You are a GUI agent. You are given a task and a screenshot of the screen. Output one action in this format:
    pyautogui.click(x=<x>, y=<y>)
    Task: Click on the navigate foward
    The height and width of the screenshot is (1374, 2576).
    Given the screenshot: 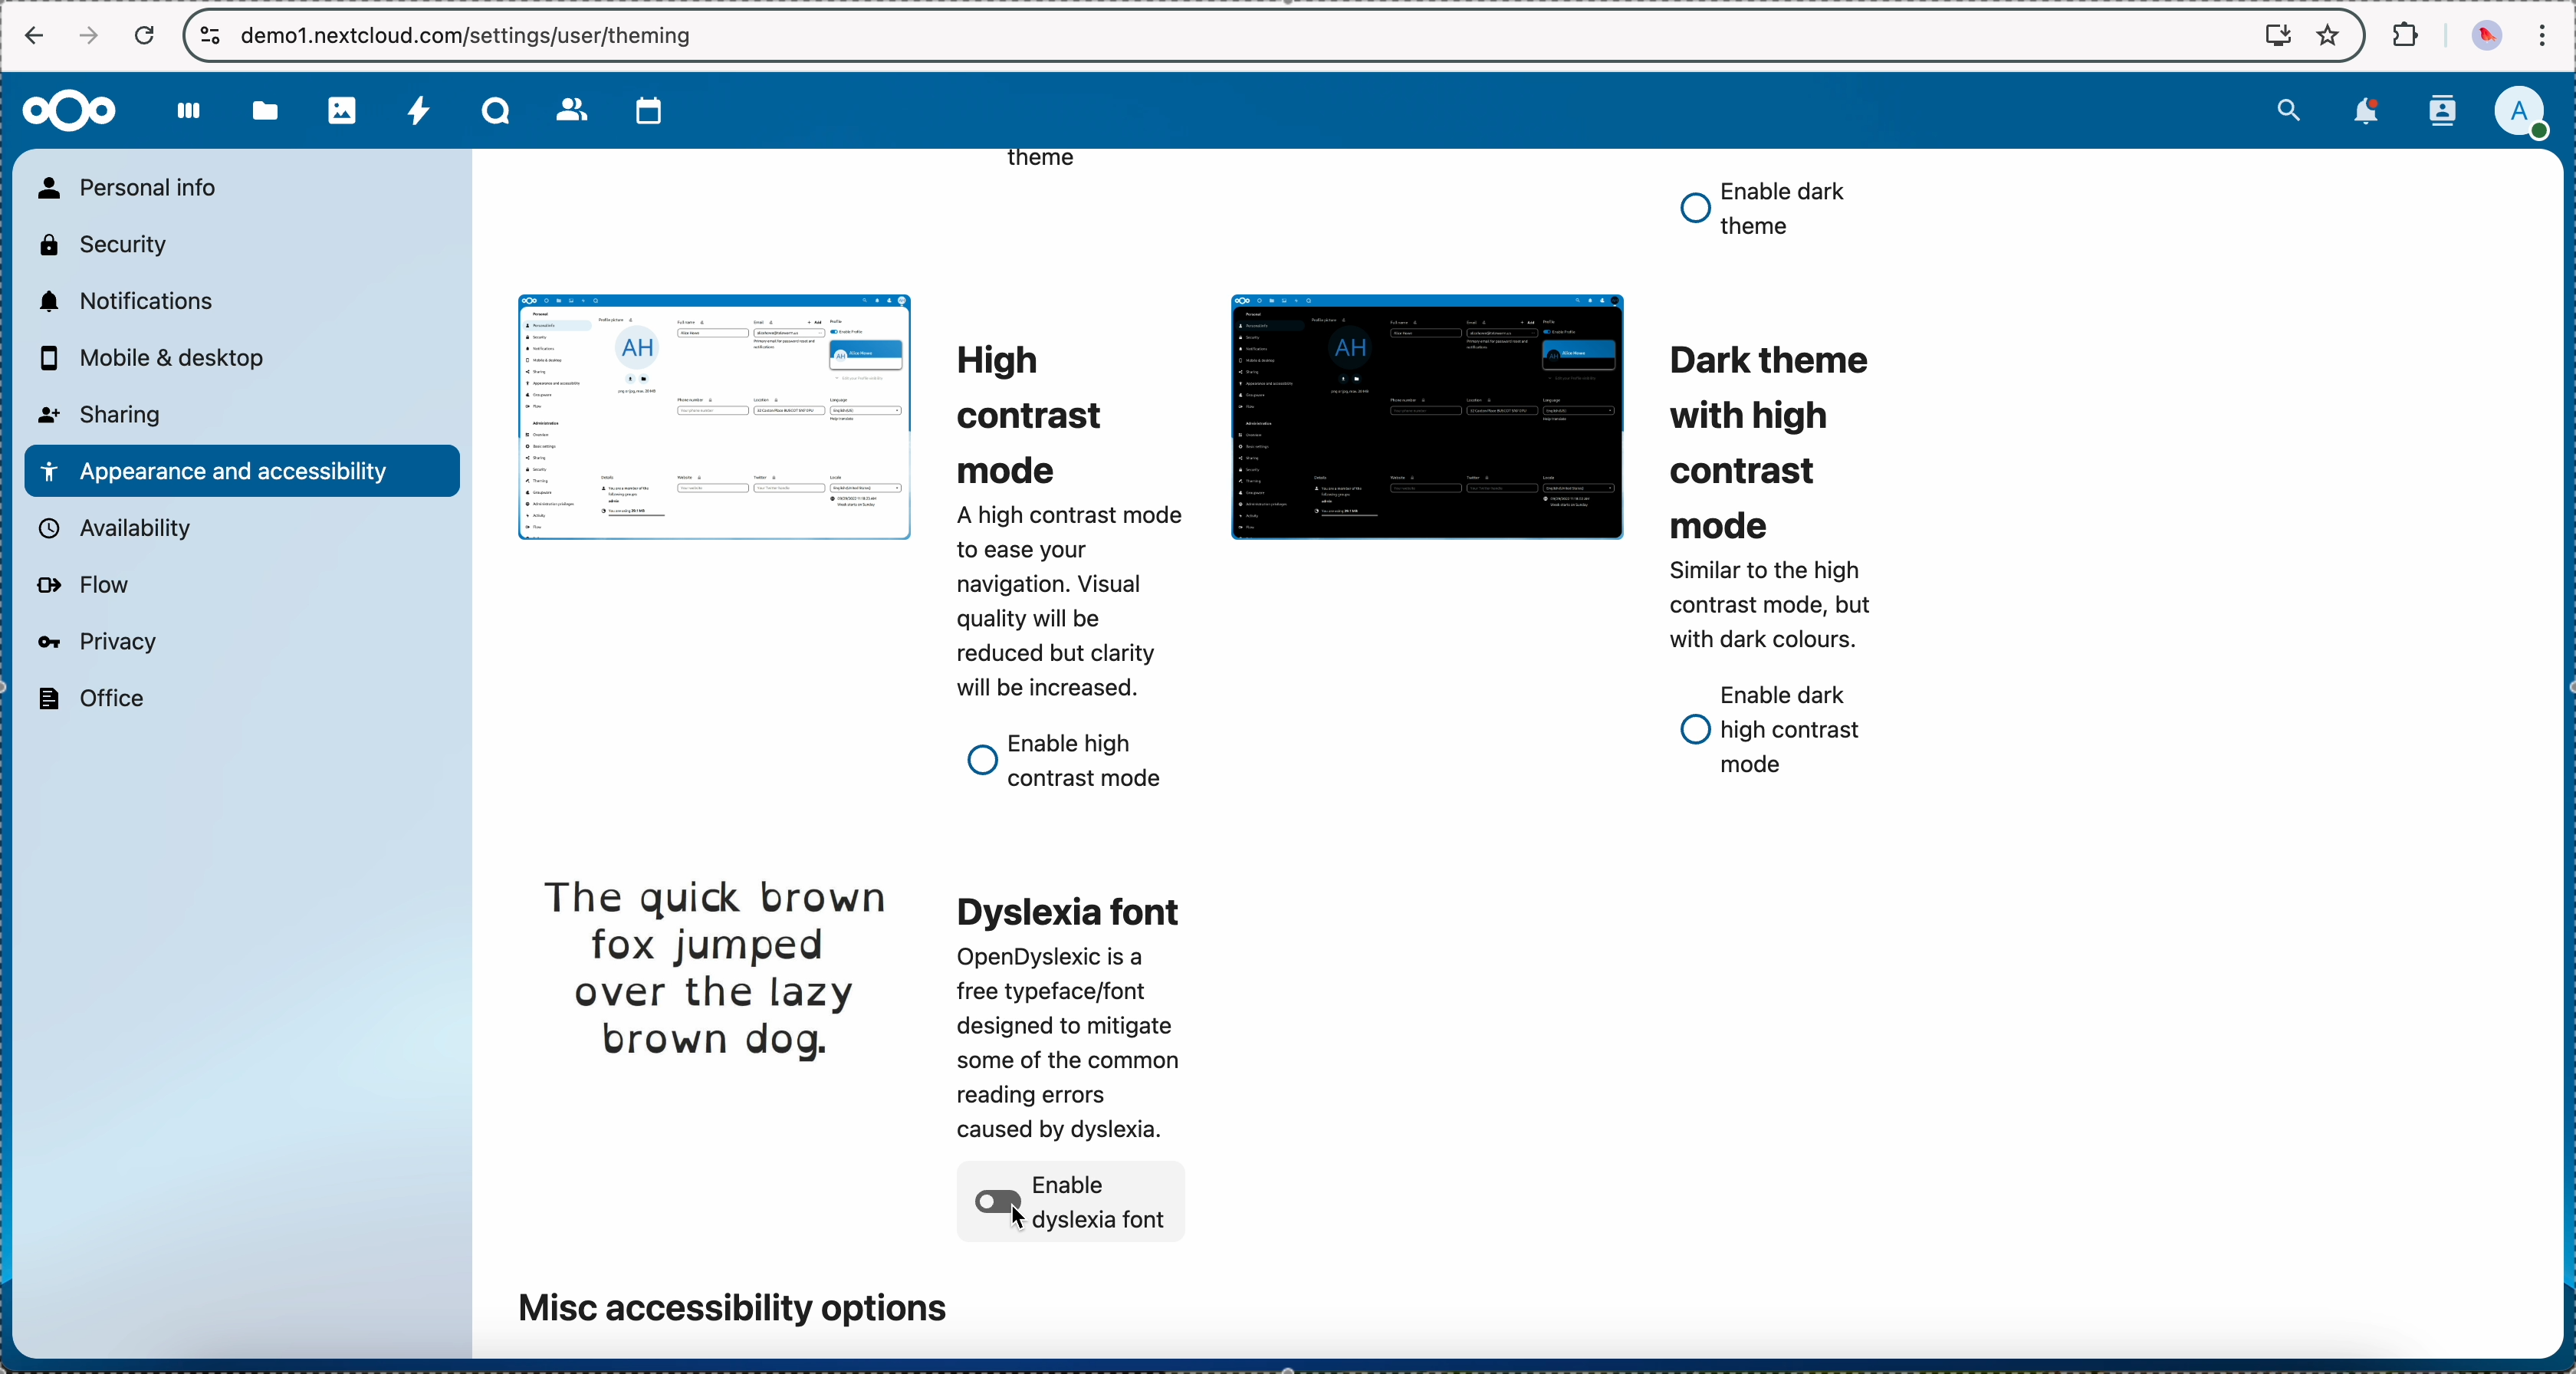 What is the action you would take?
    pyautogui.click(x=90, y=34)
    